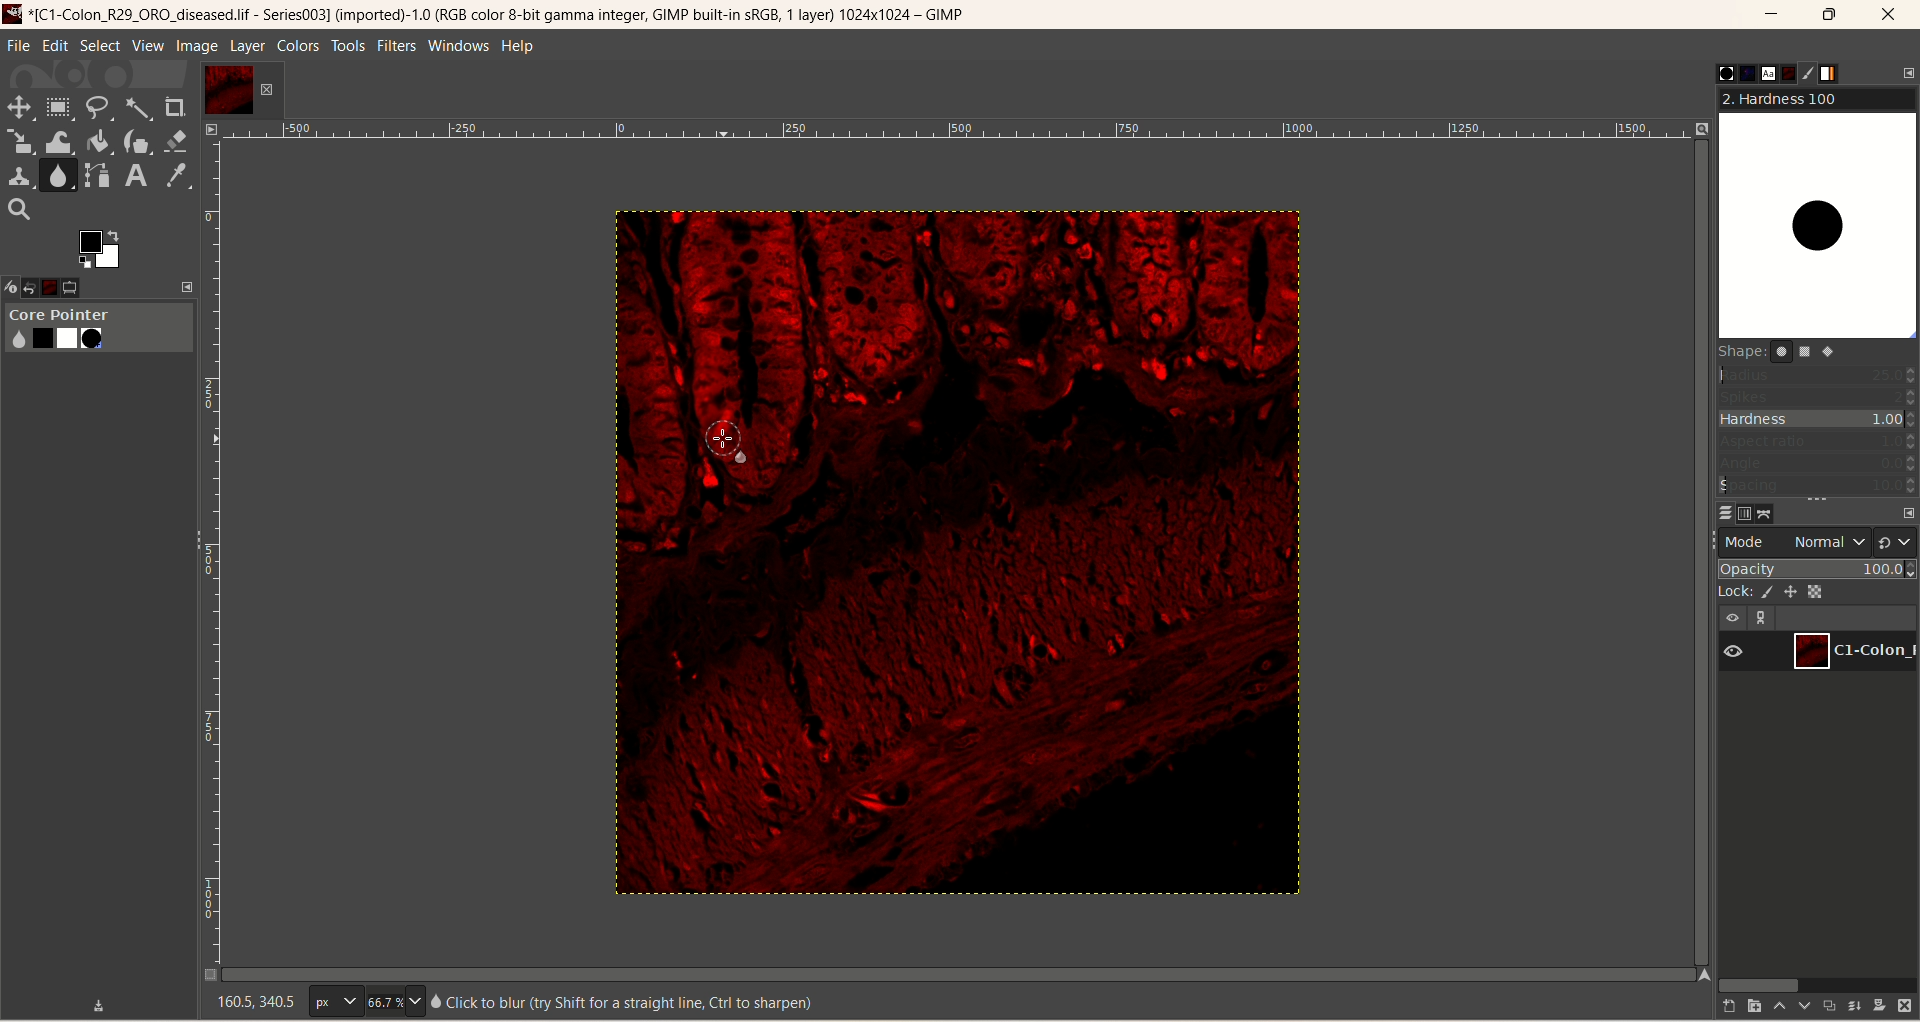 The height and width of the screenshot is (1022, 1920). What do you see at coordinates (57, 143) in the screenshot?
I see `wrap transform` at bounding box center [57, 143].